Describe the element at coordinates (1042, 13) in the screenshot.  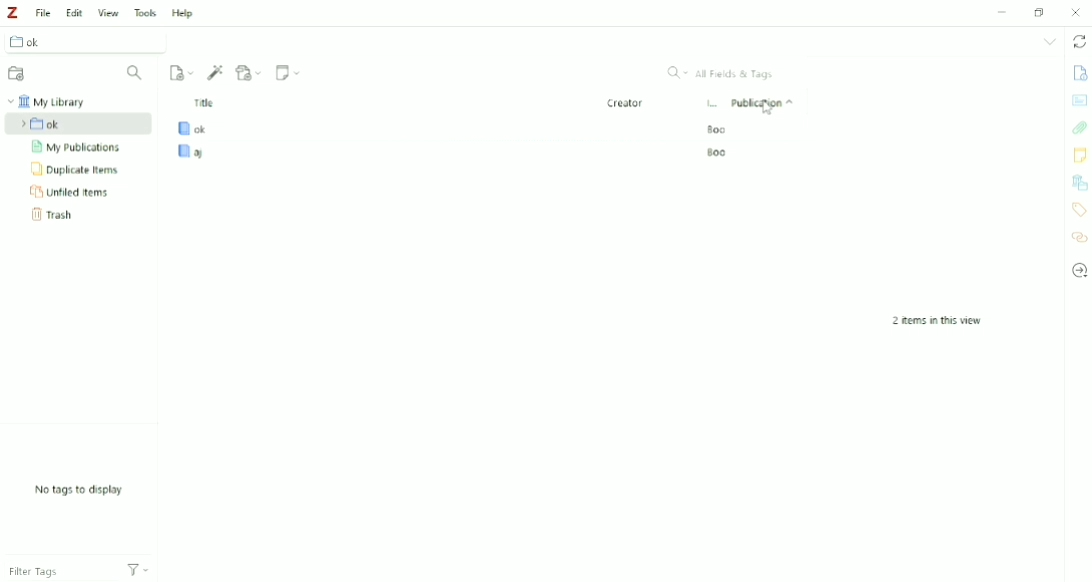
I see `Restore down` at that location.